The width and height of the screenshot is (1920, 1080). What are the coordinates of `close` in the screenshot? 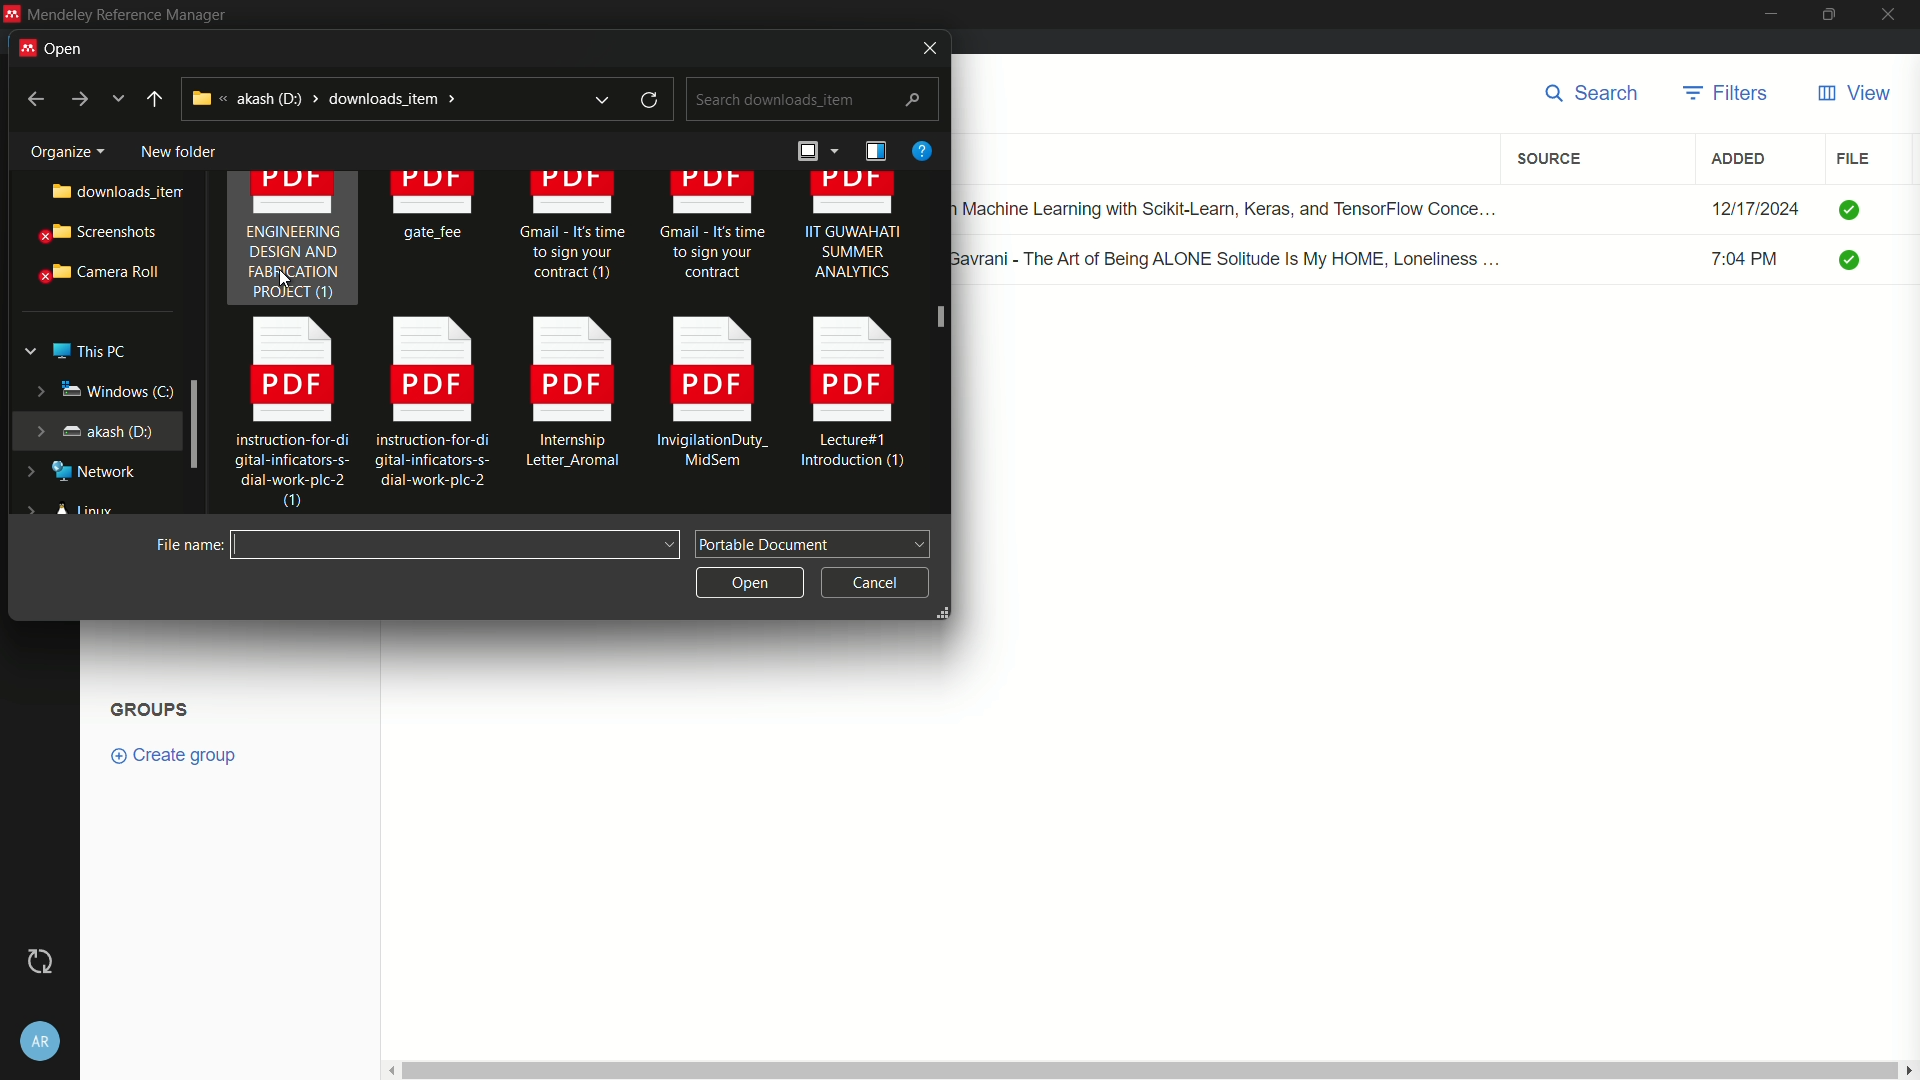 It's located at (1894, 15).